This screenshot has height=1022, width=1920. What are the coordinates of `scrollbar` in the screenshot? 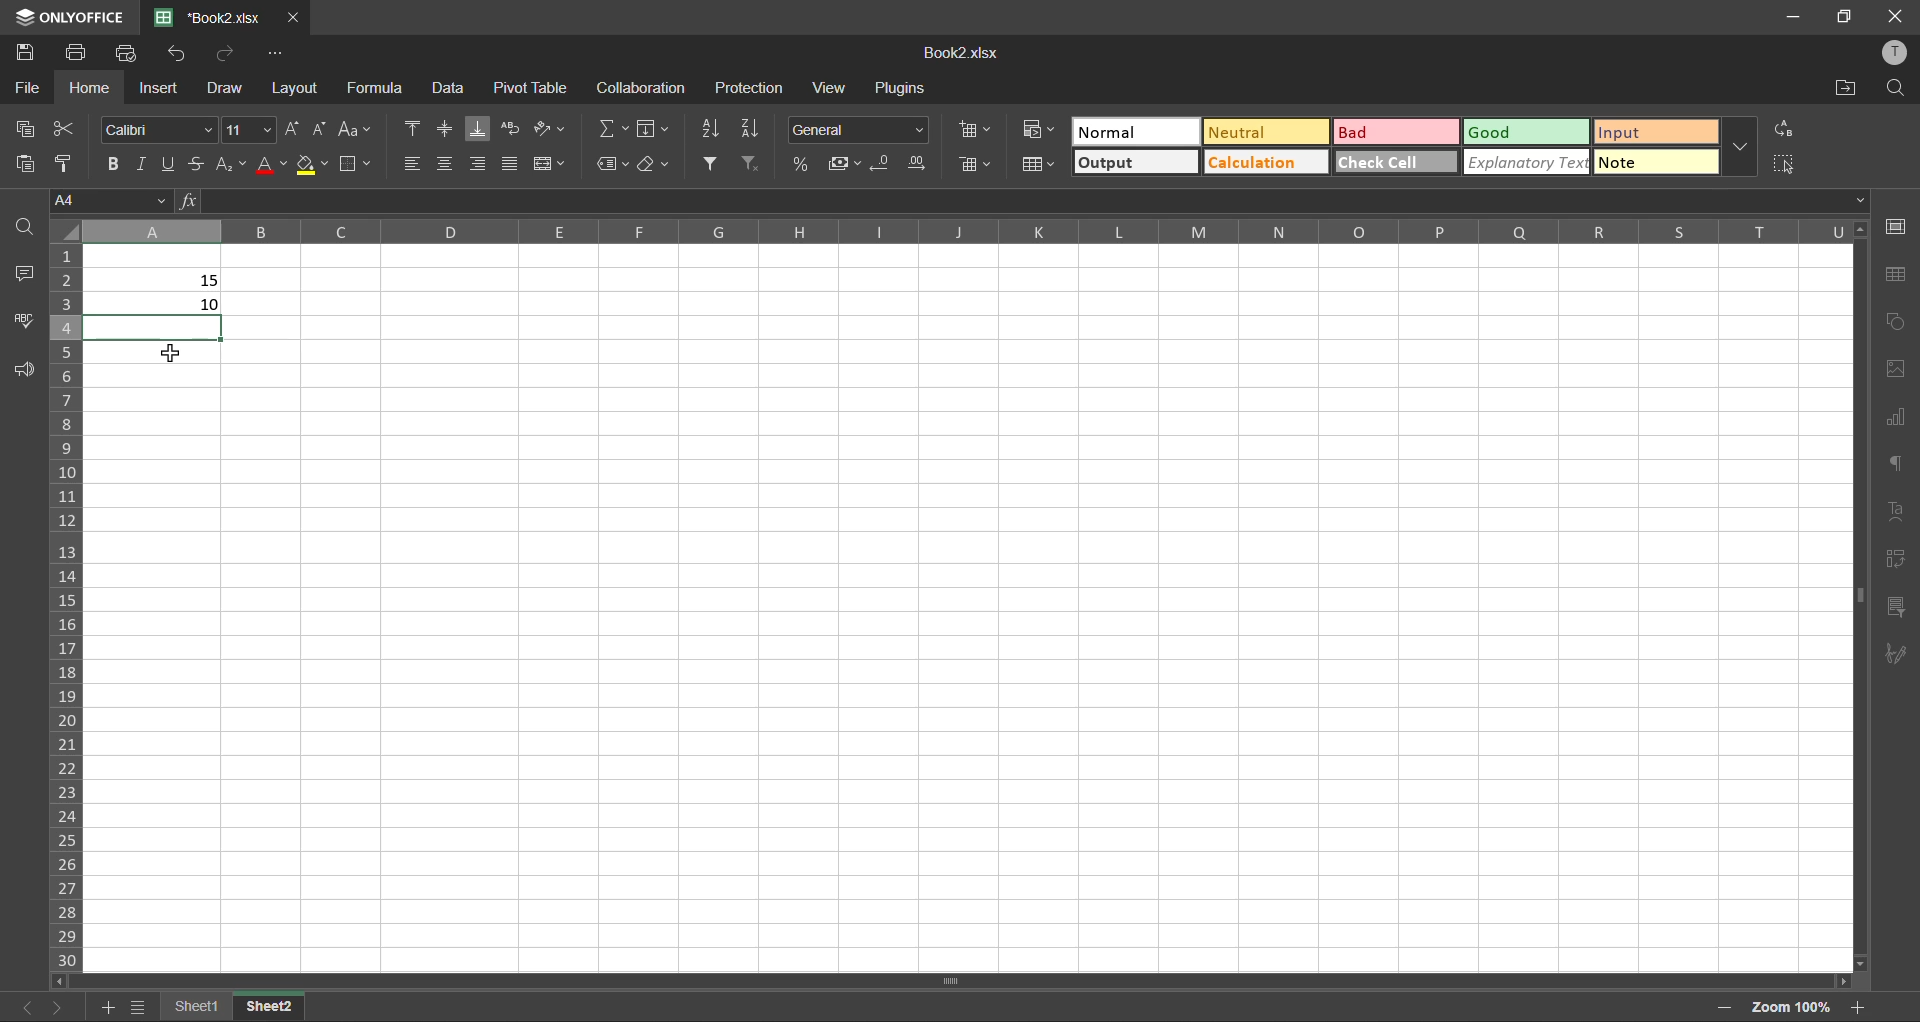 It's located at (1859, 592).